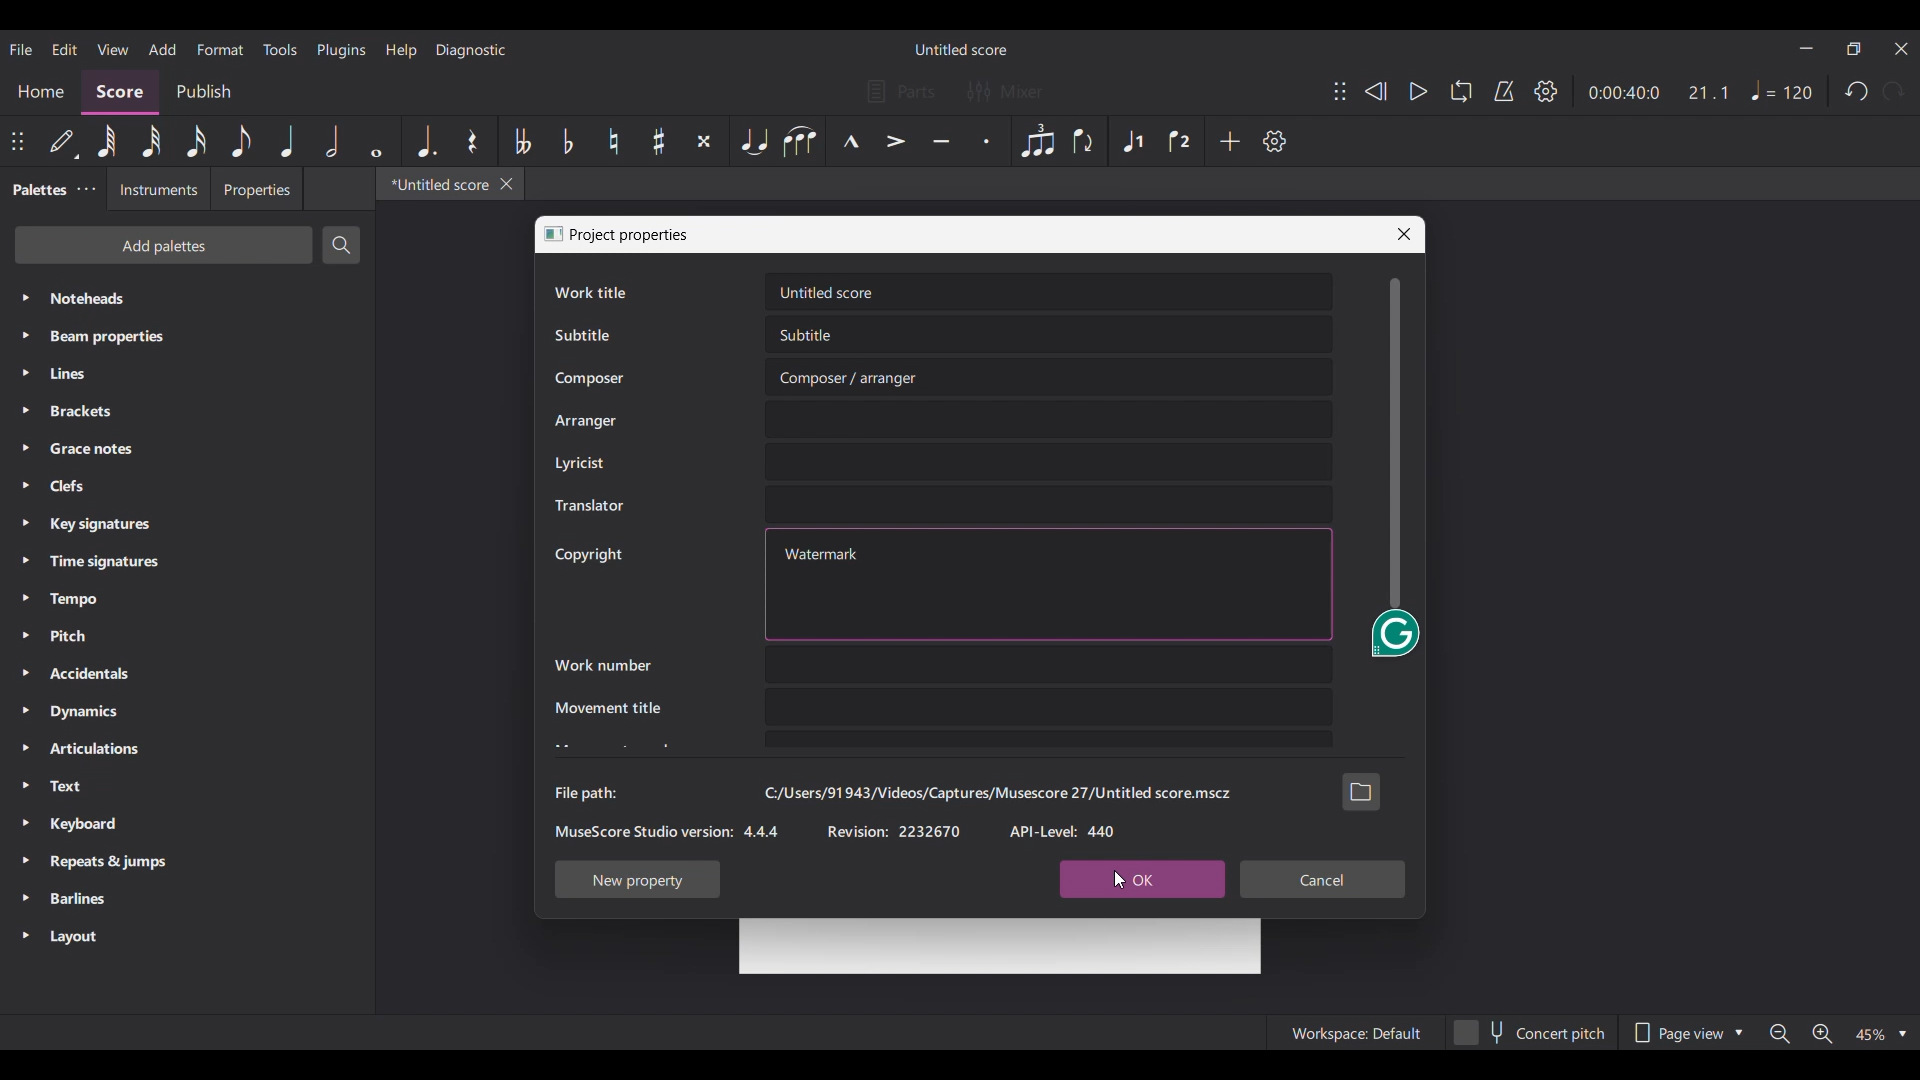 This screenshot has width=1920, height=1080. What do you see at coordinates (1361, 791) in the screenshot?
I see `Browse` at bounding box center [1361, 791].